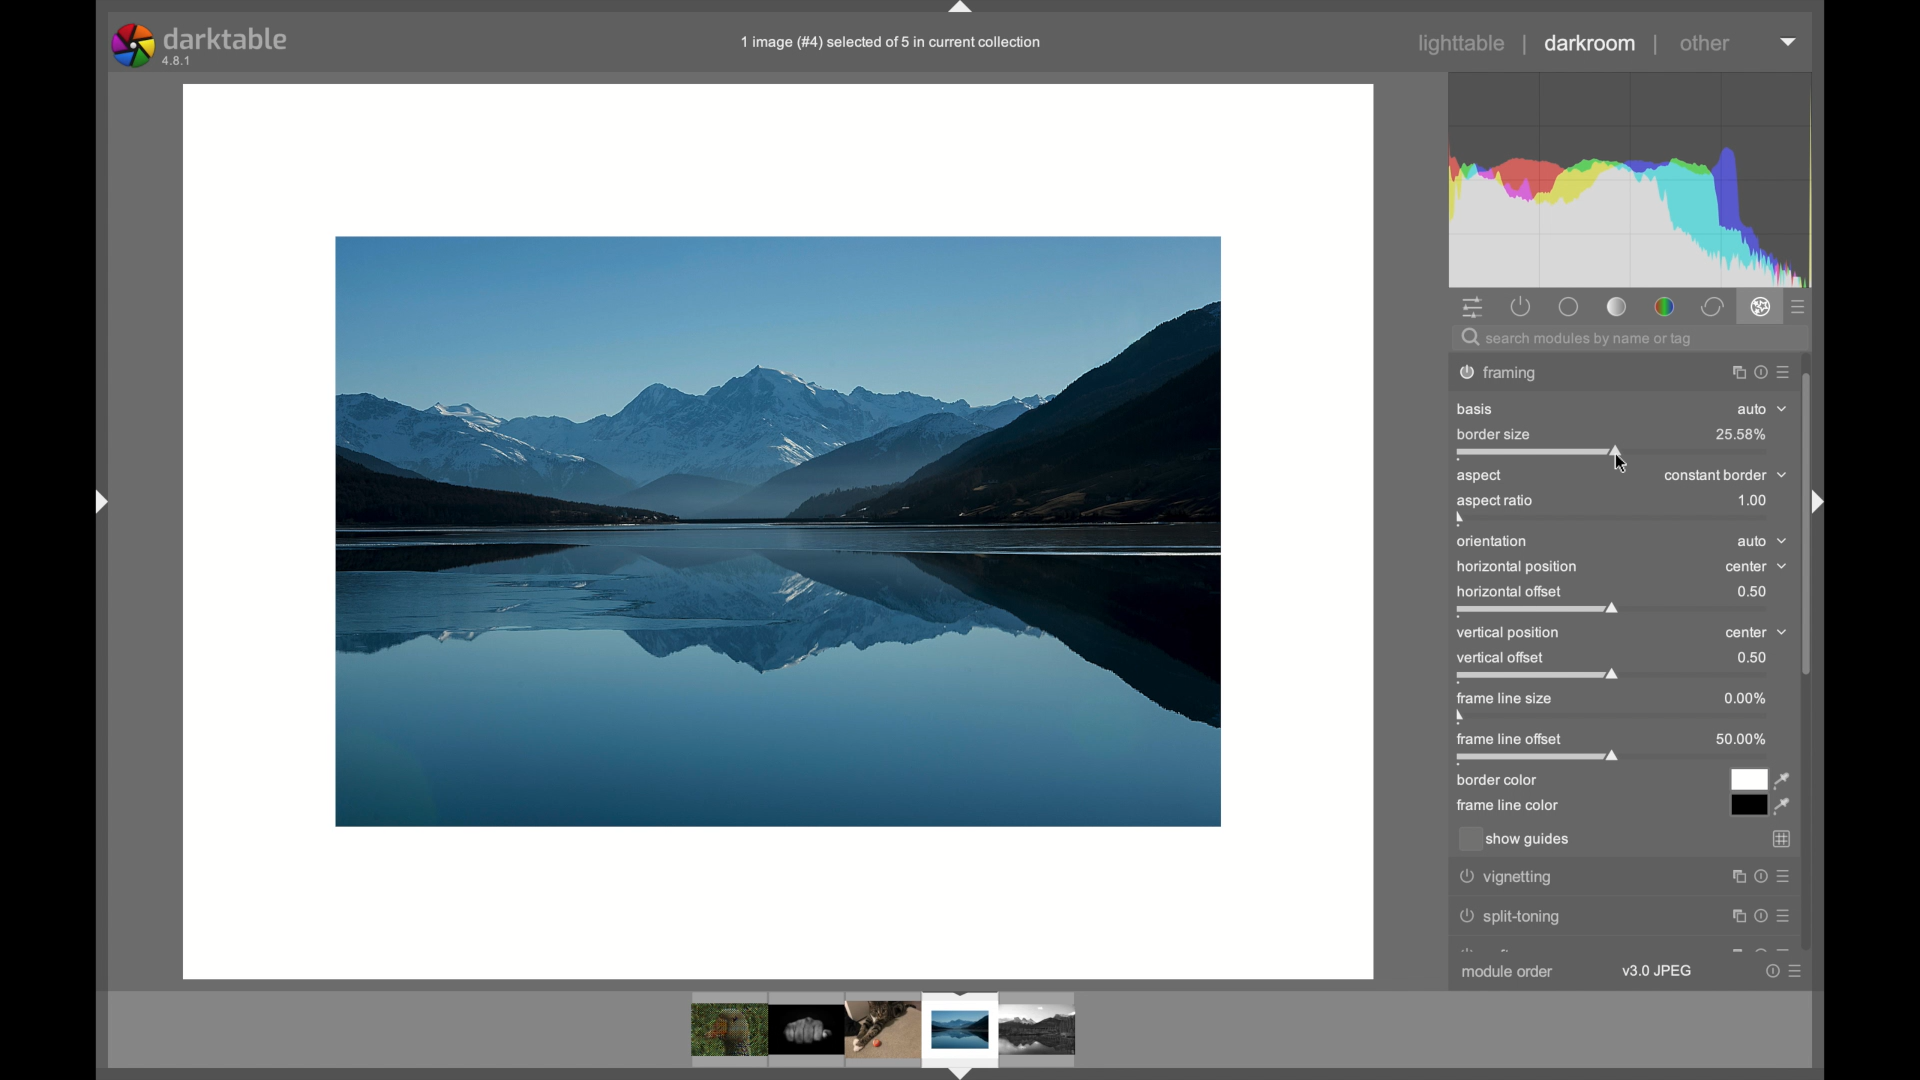 The image size is (1920, 1080). Describe the element at coordinates (1714, 306) in the screenshot. I see `correct` at that location.